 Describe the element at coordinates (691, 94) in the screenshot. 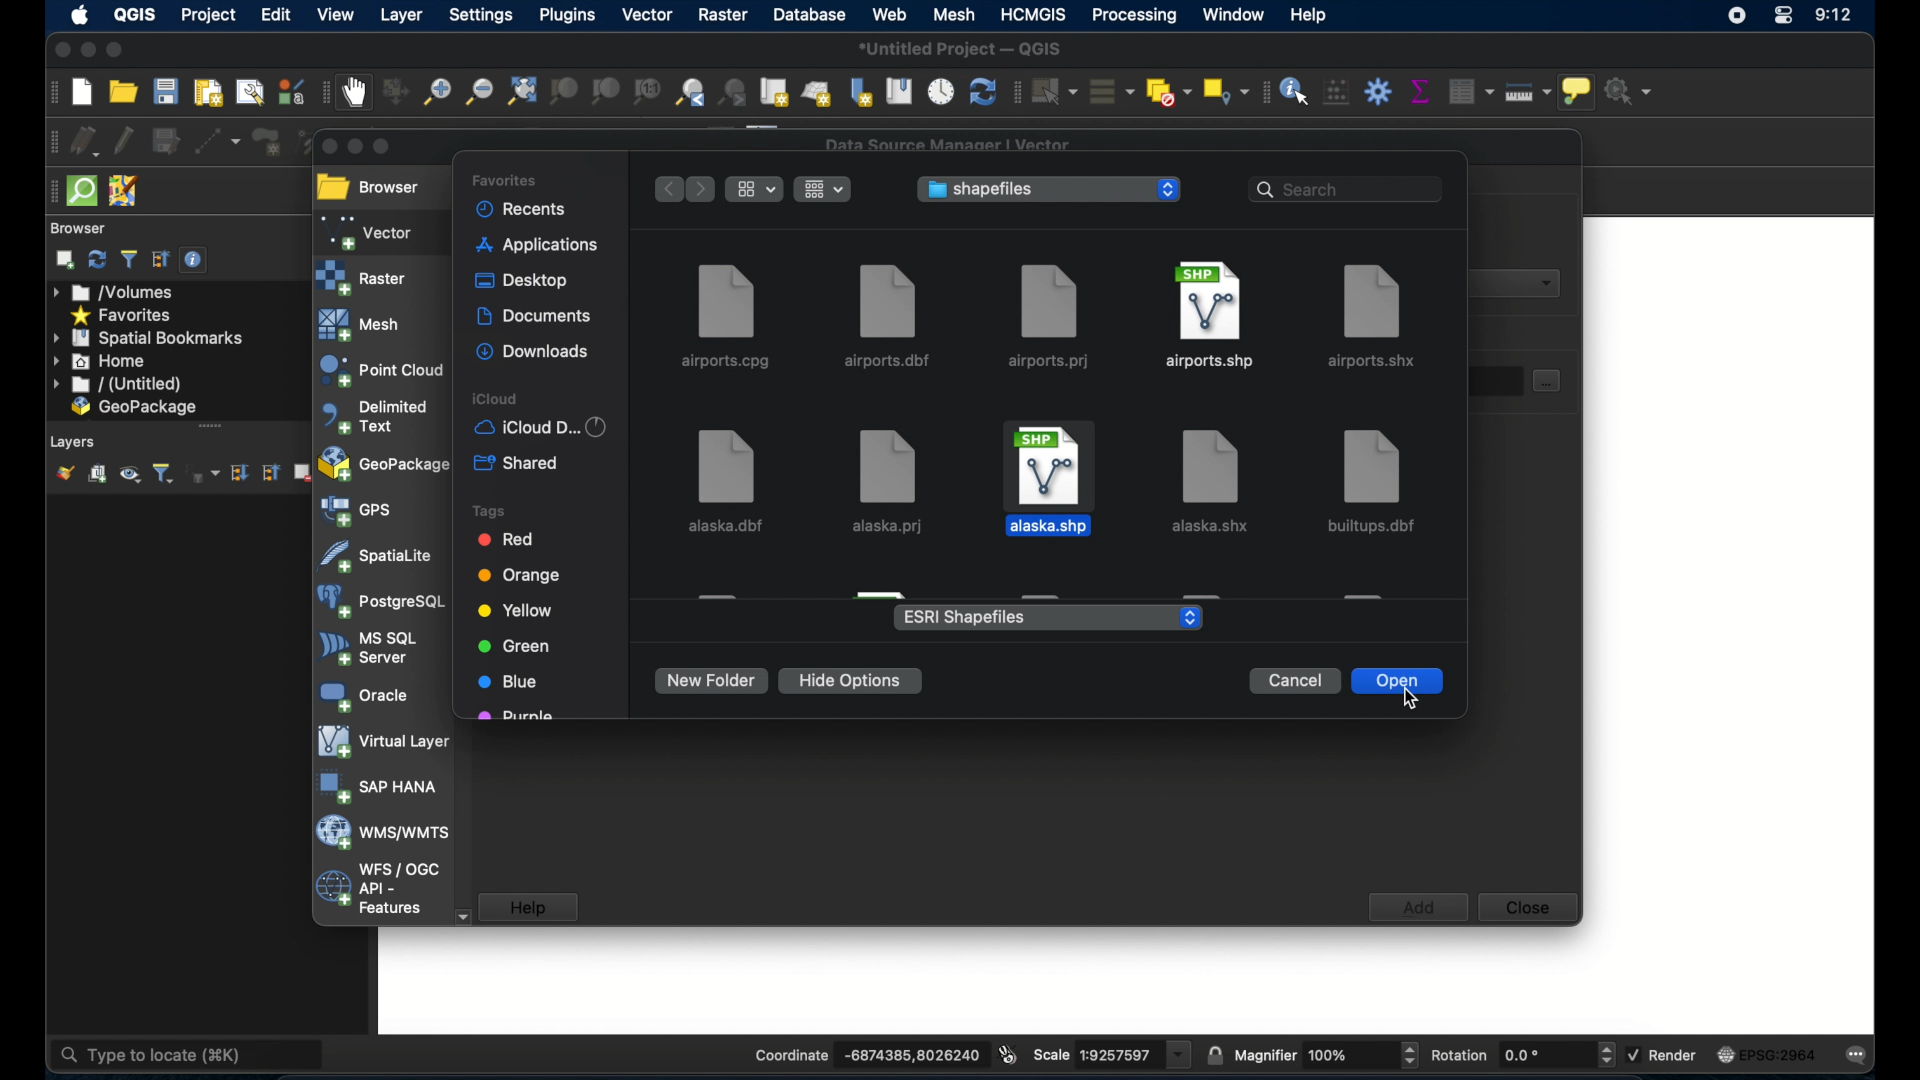

I see `zoom last` at that location.